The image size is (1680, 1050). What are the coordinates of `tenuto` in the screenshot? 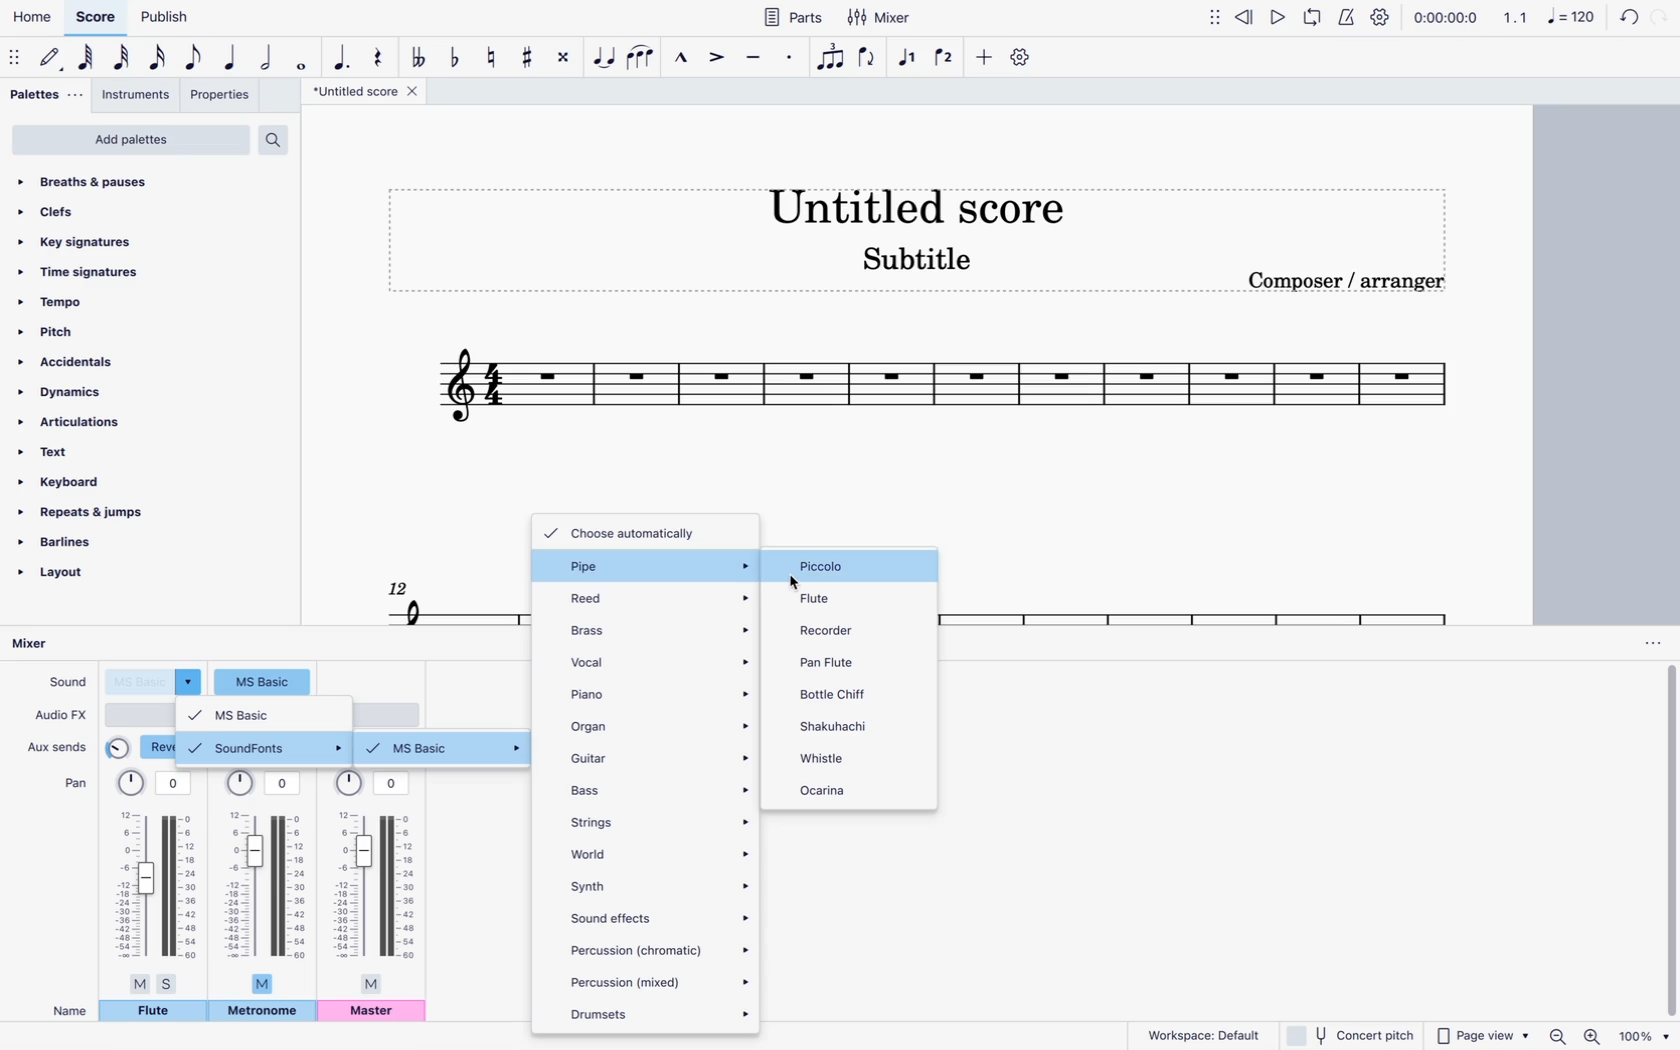 It's located at (755, 57).